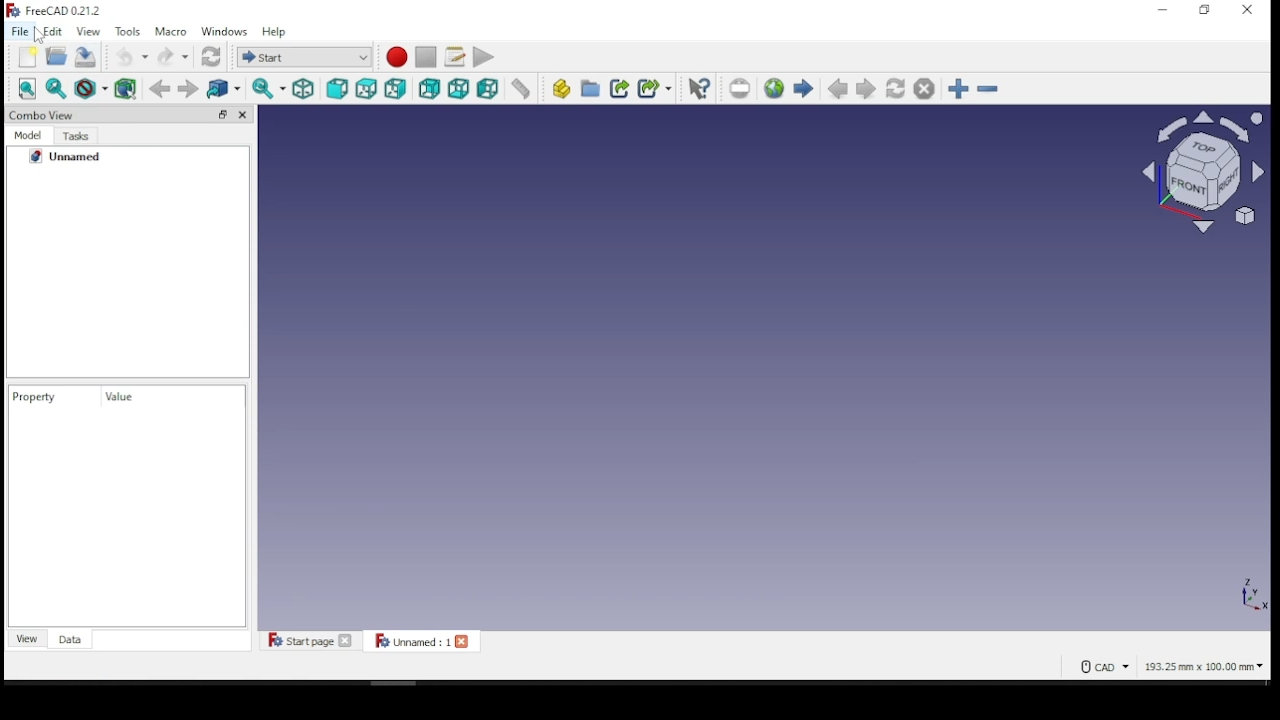 This screenshot has height=720, width=1280. Describe the element at coordinates (803, 88) in the screenshot. I see `start page` at that location.